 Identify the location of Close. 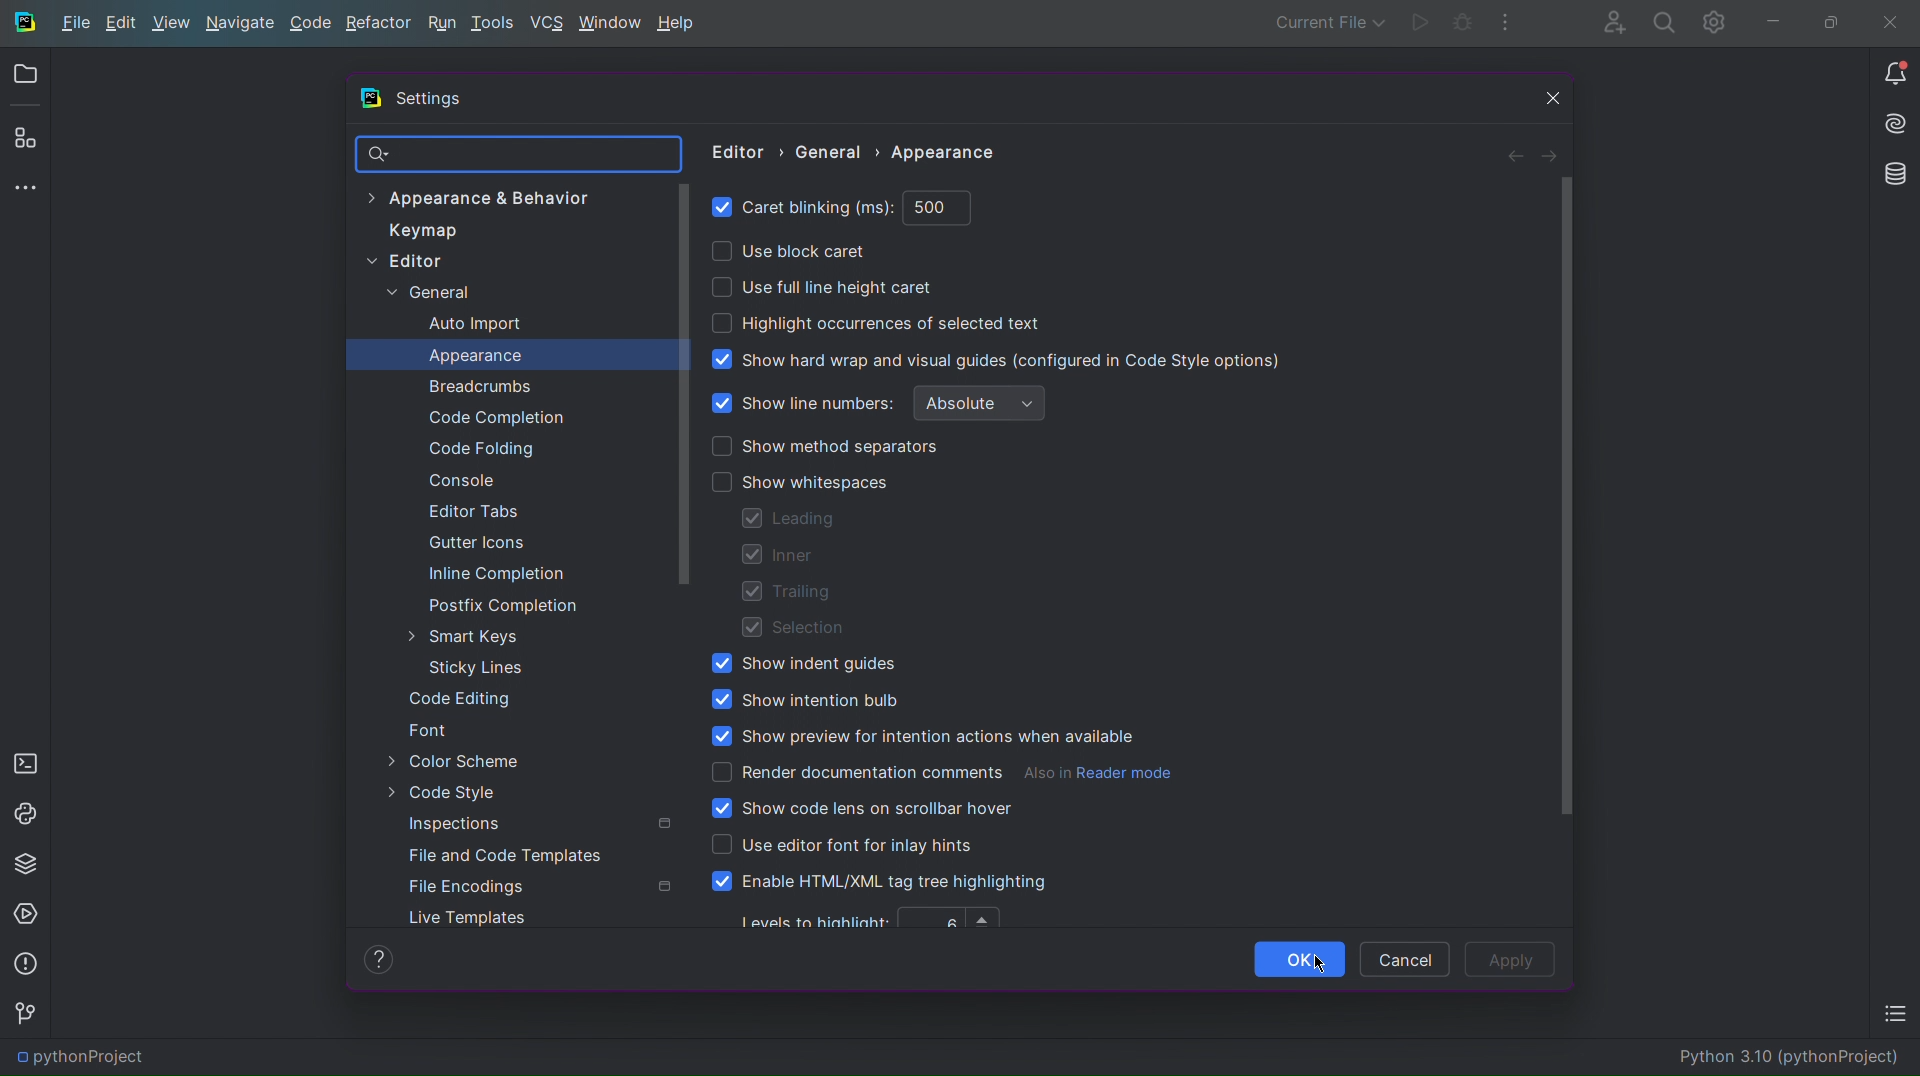
(1894, 20).